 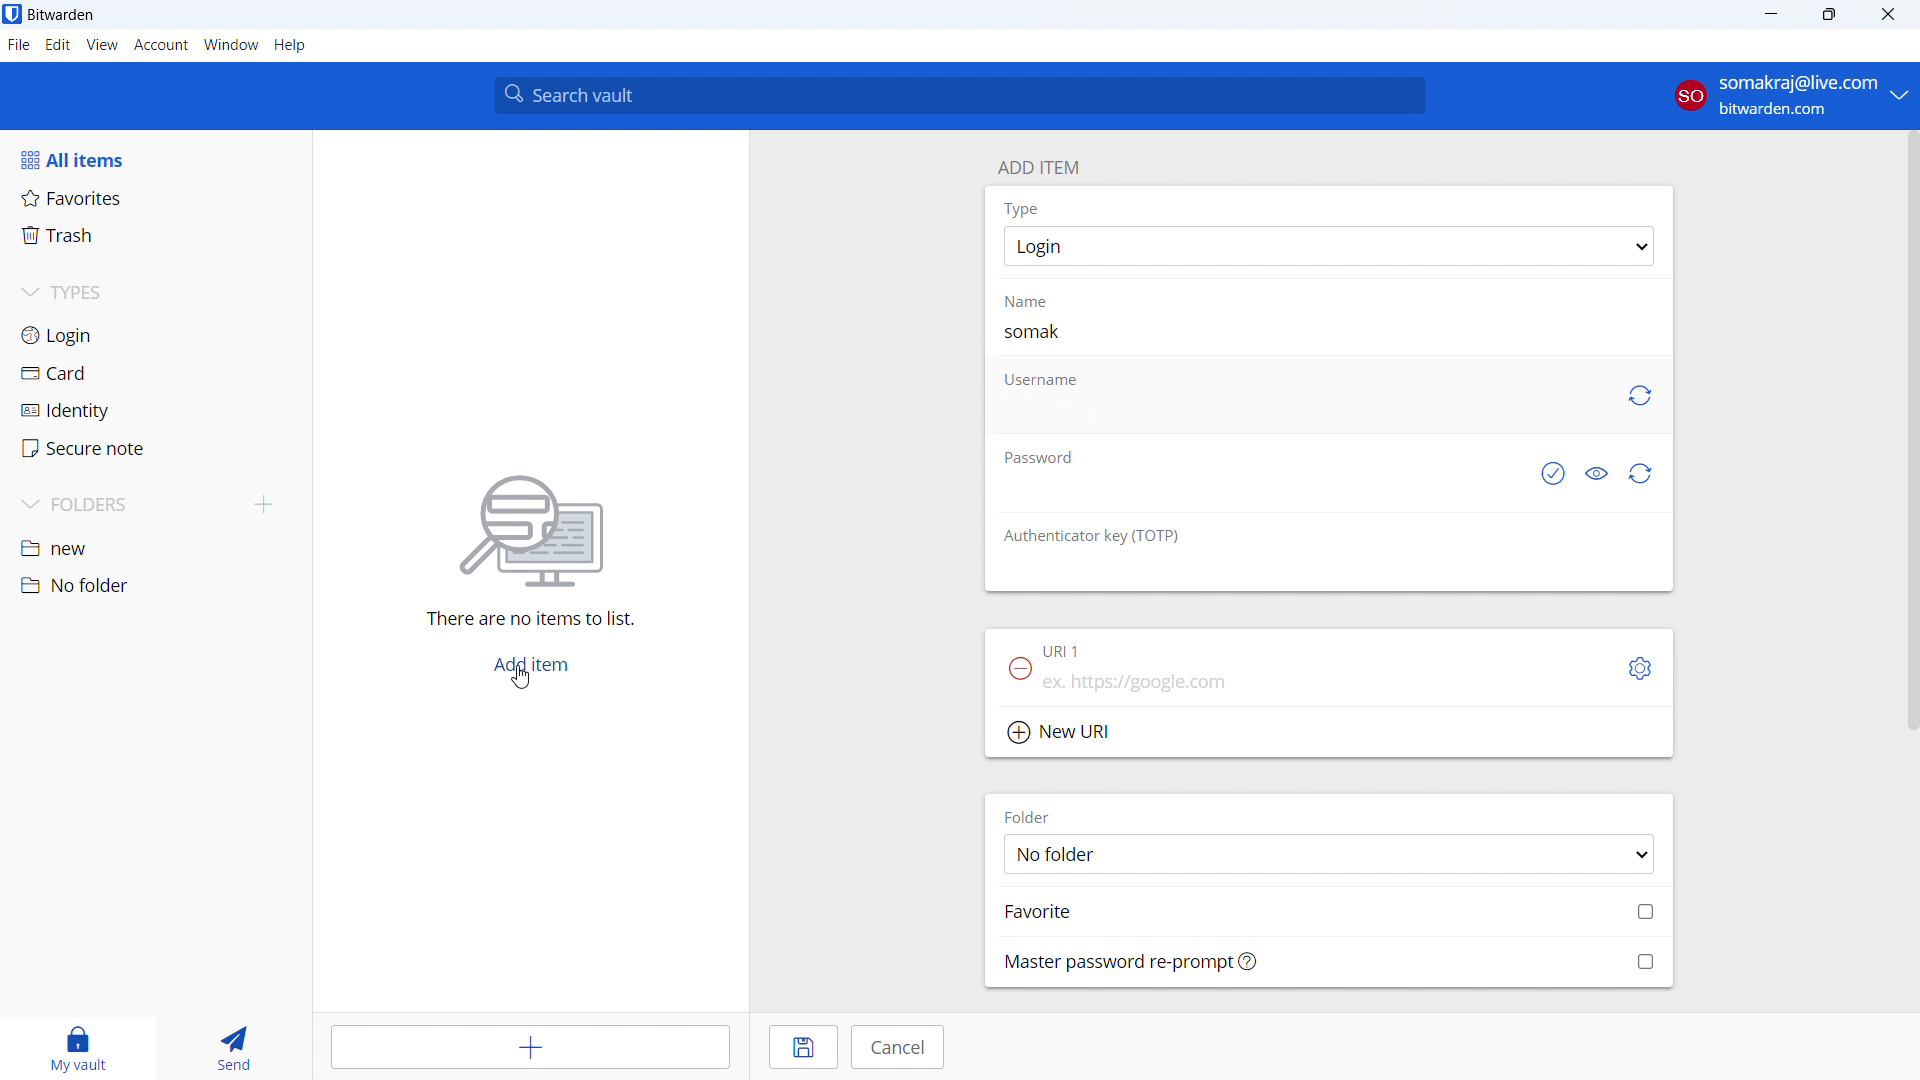 What do you see at coordinates (1828, 15) in the screenshot?
I see `maximize` at bounding box center [1828, 15].